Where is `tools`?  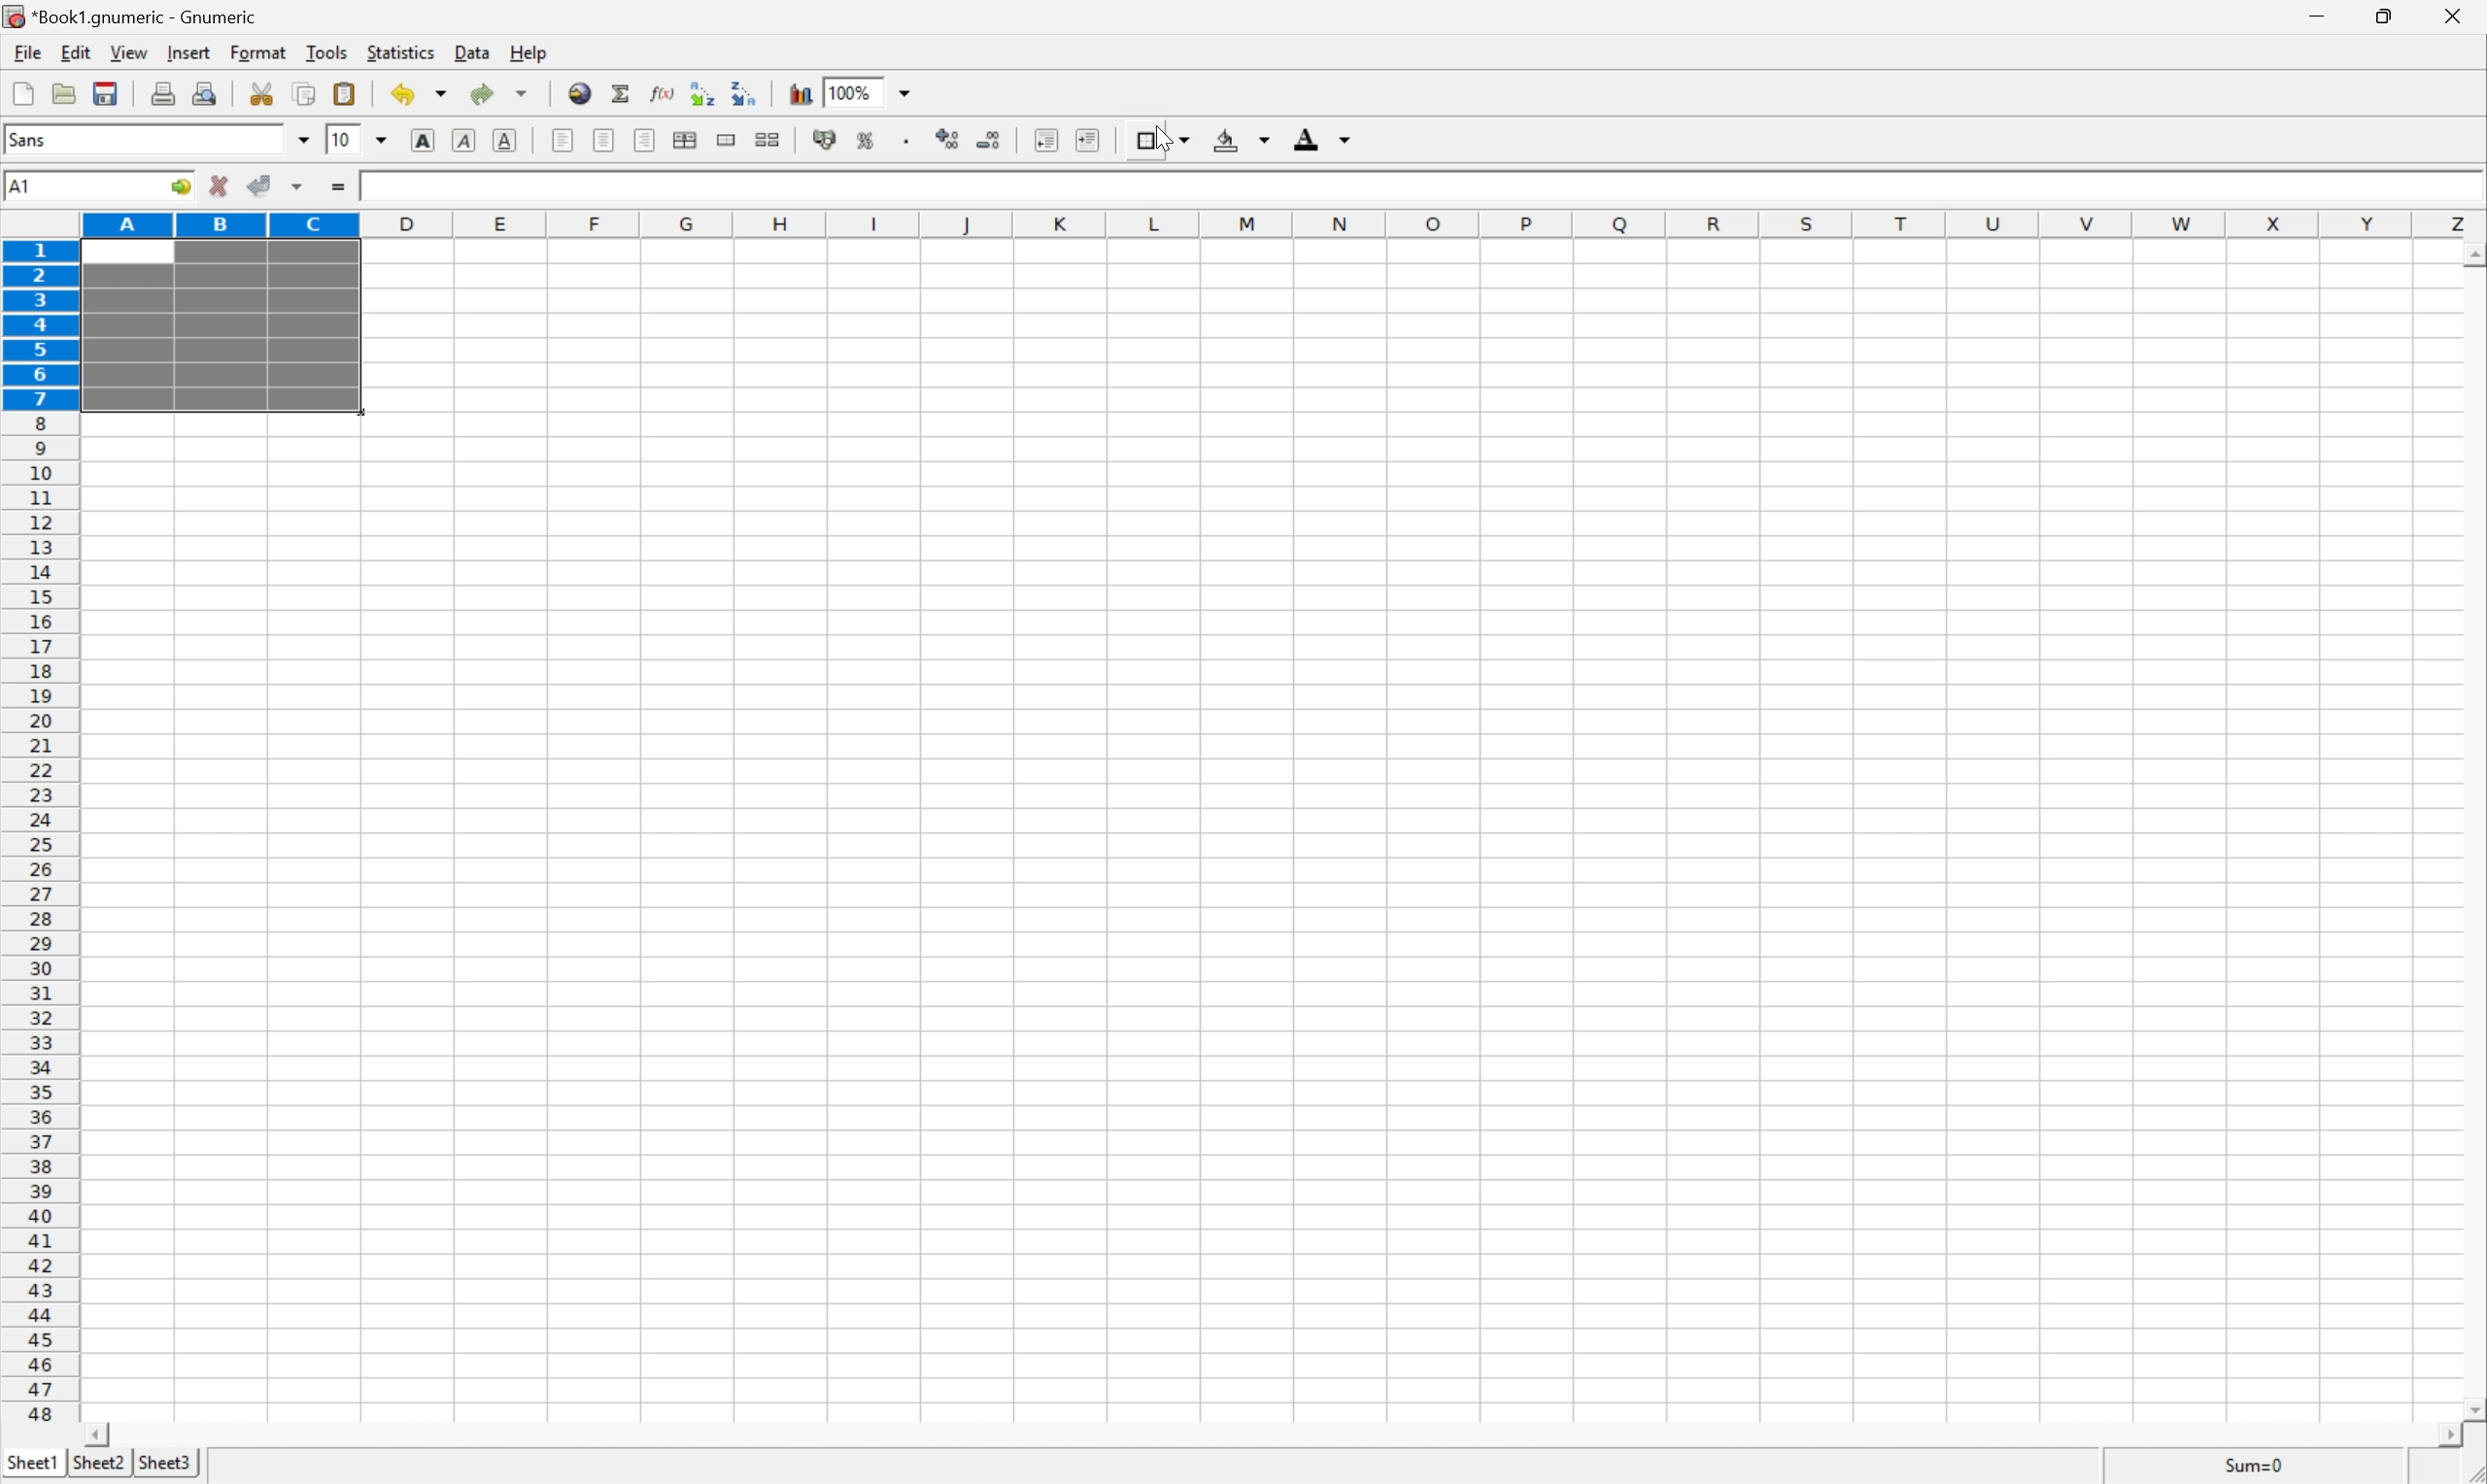
tools is located at coordinates (325, 54).